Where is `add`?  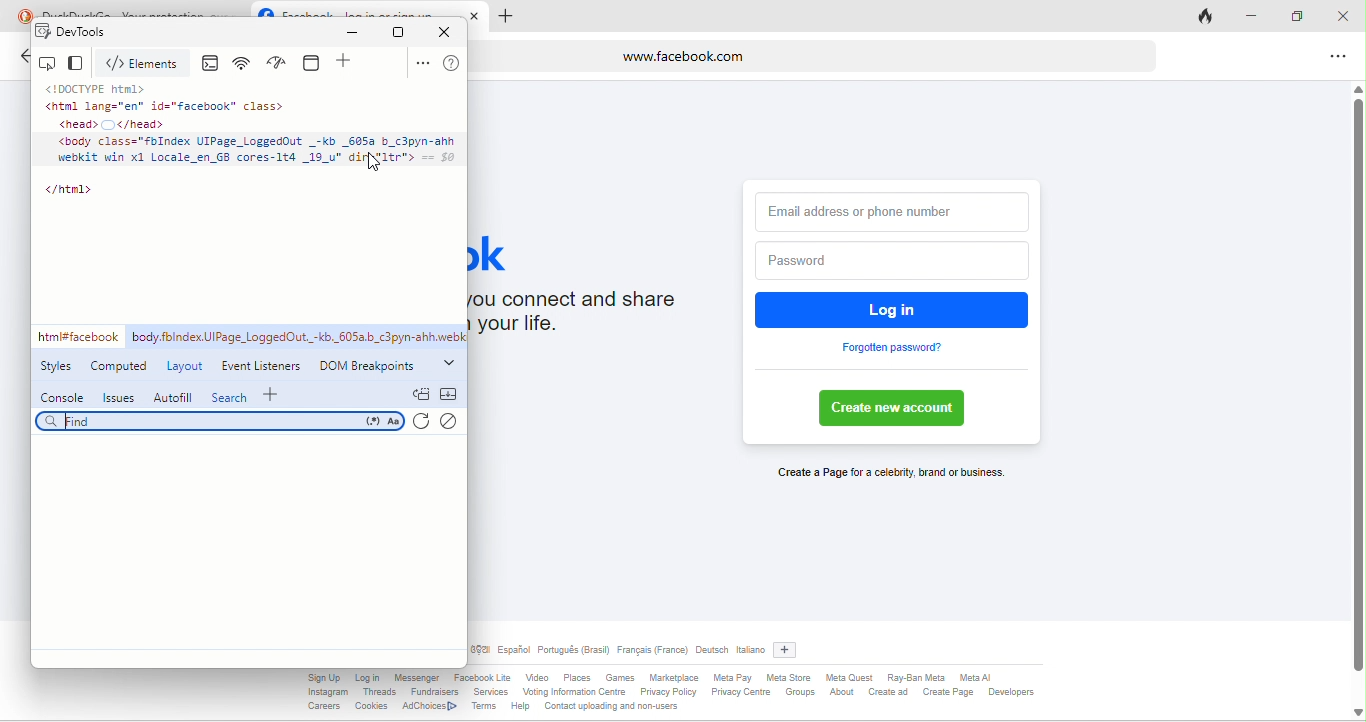
add is located at coordinates (275, 393).